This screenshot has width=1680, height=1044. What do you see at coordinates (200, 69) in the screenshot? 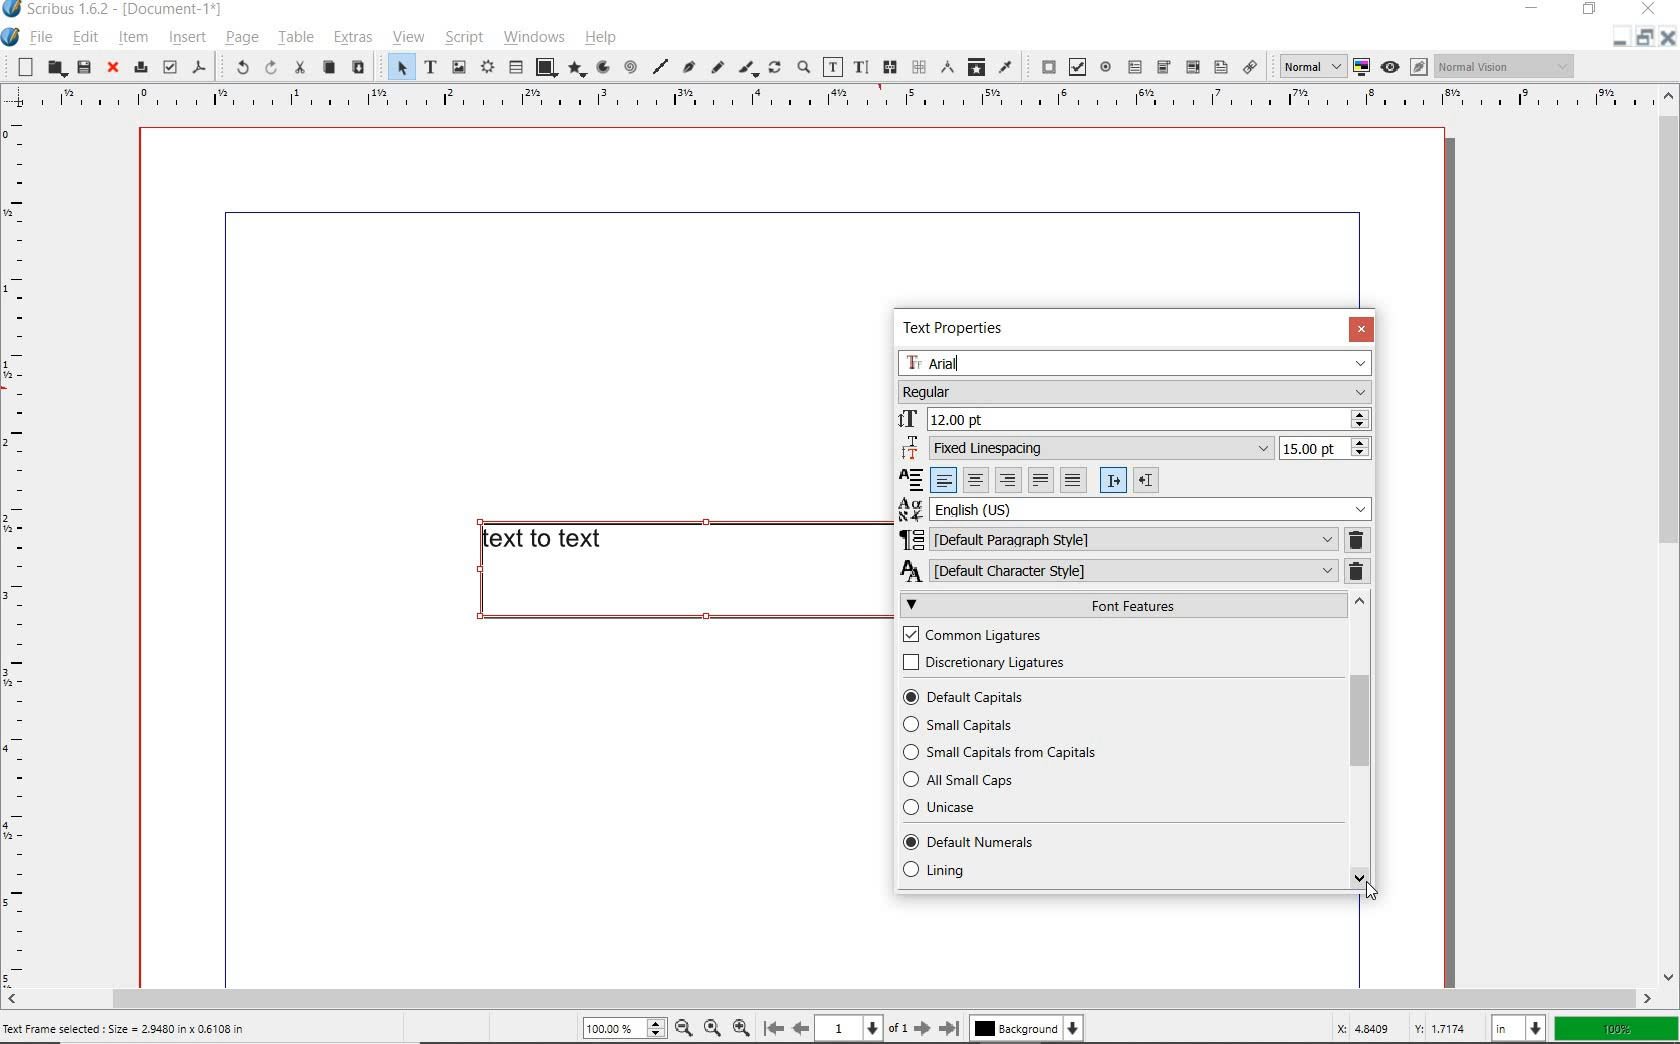
I see `save as pdf` at bounding box center [200, 69].